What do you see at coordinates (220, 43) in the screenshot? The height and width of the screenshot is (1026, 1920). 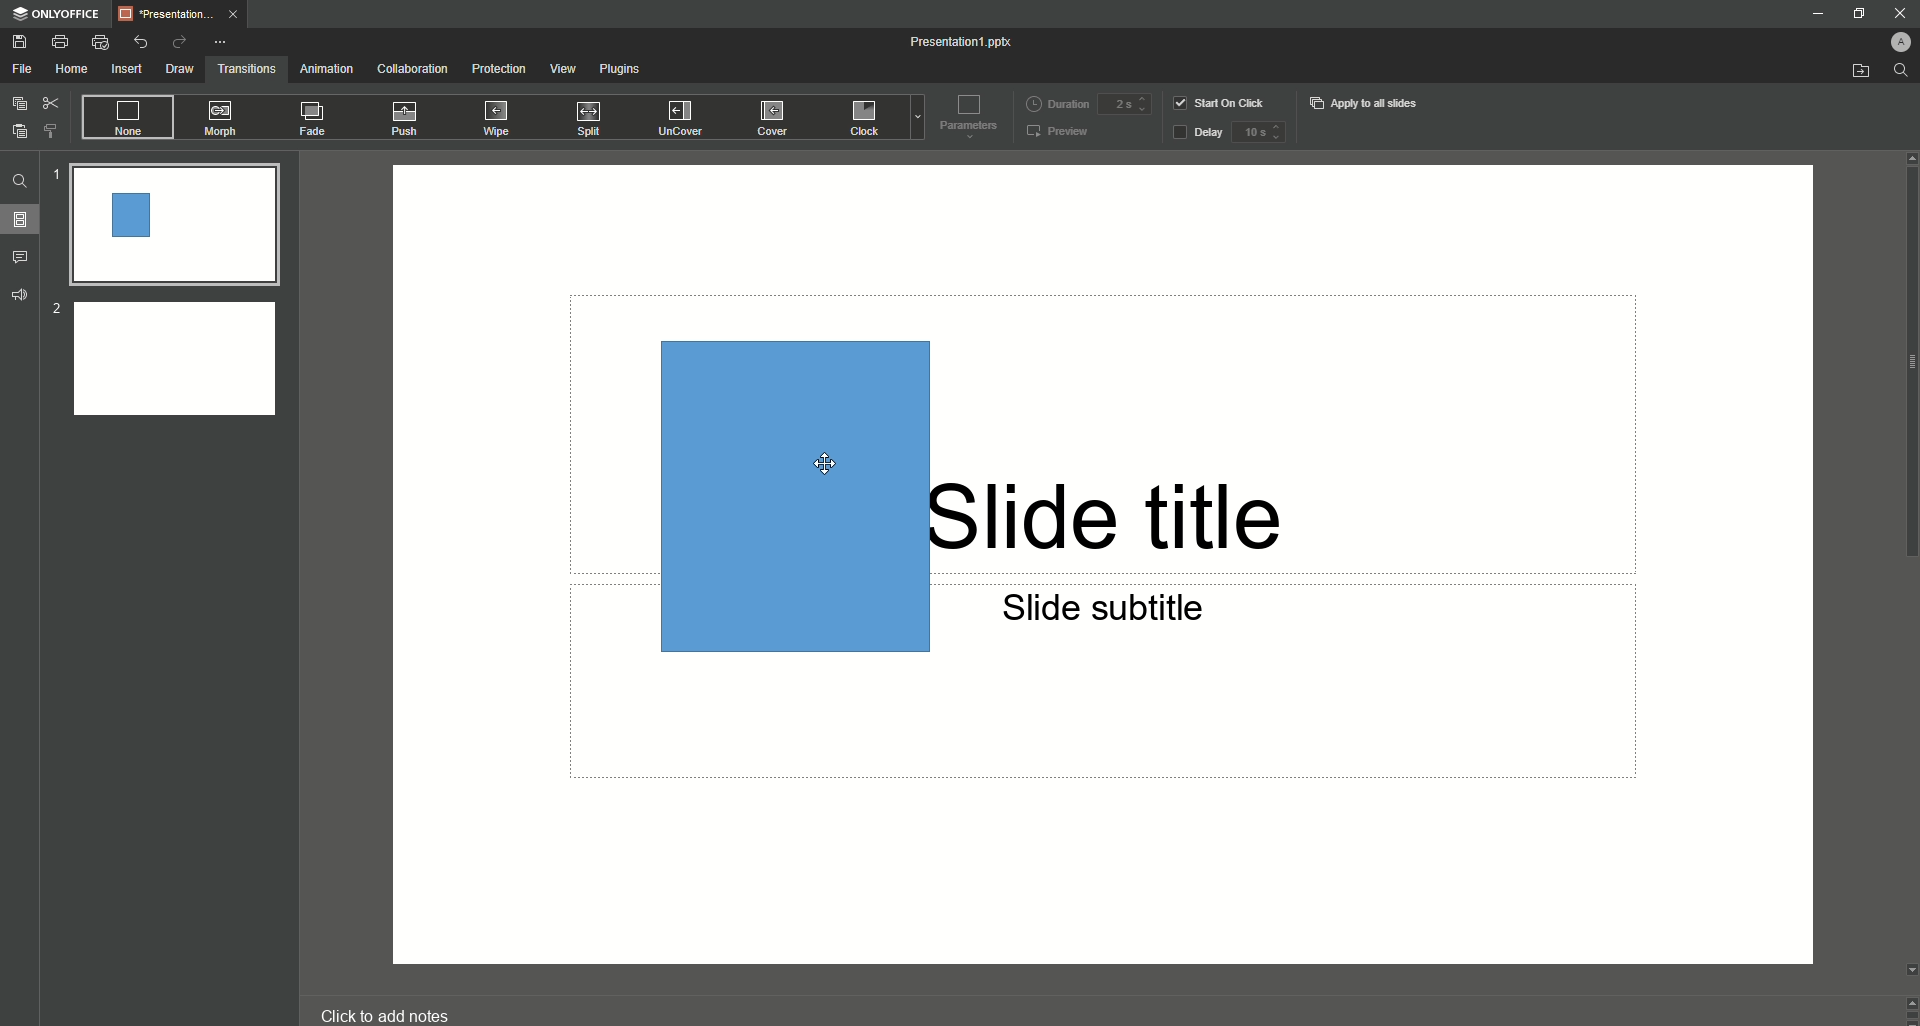 I see `More Options` at bounding box center [220, 43].